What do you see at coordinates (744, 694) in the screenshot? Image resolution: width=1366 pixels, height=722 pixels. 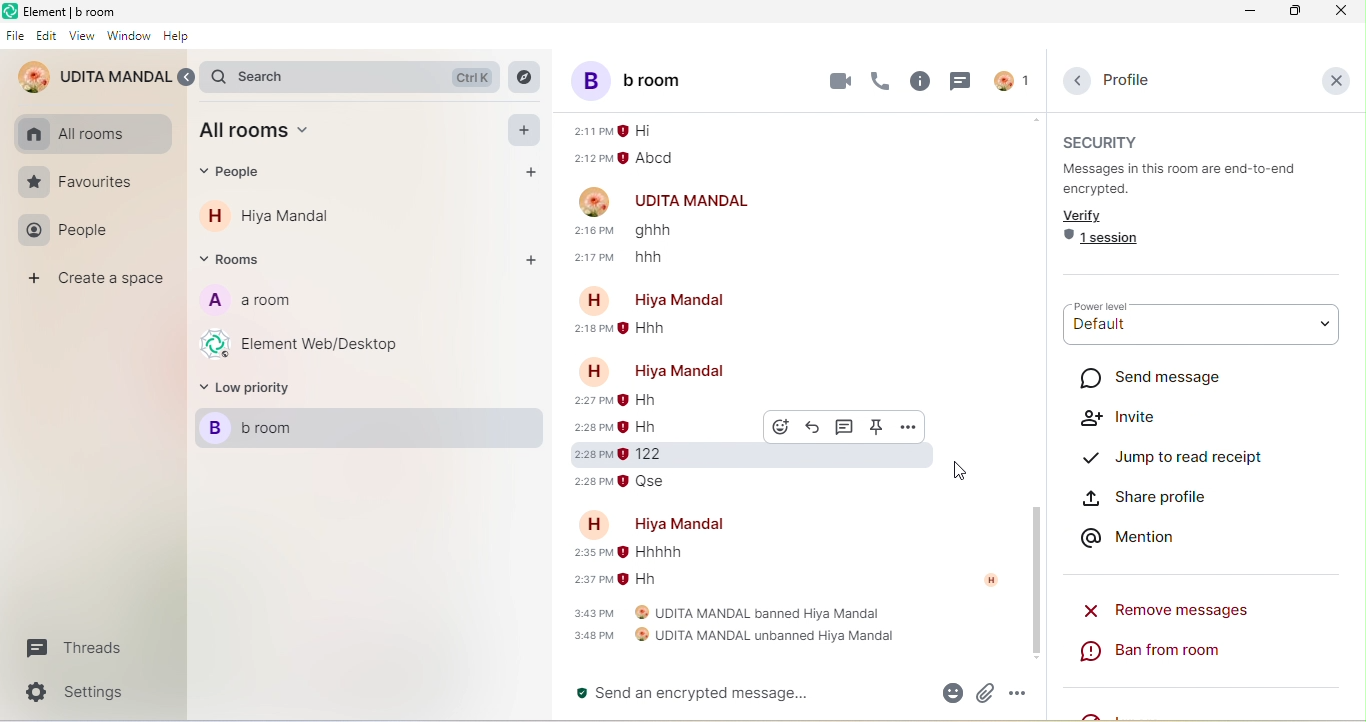 I see `send an encrypted message` at bounding box center [744, 694].